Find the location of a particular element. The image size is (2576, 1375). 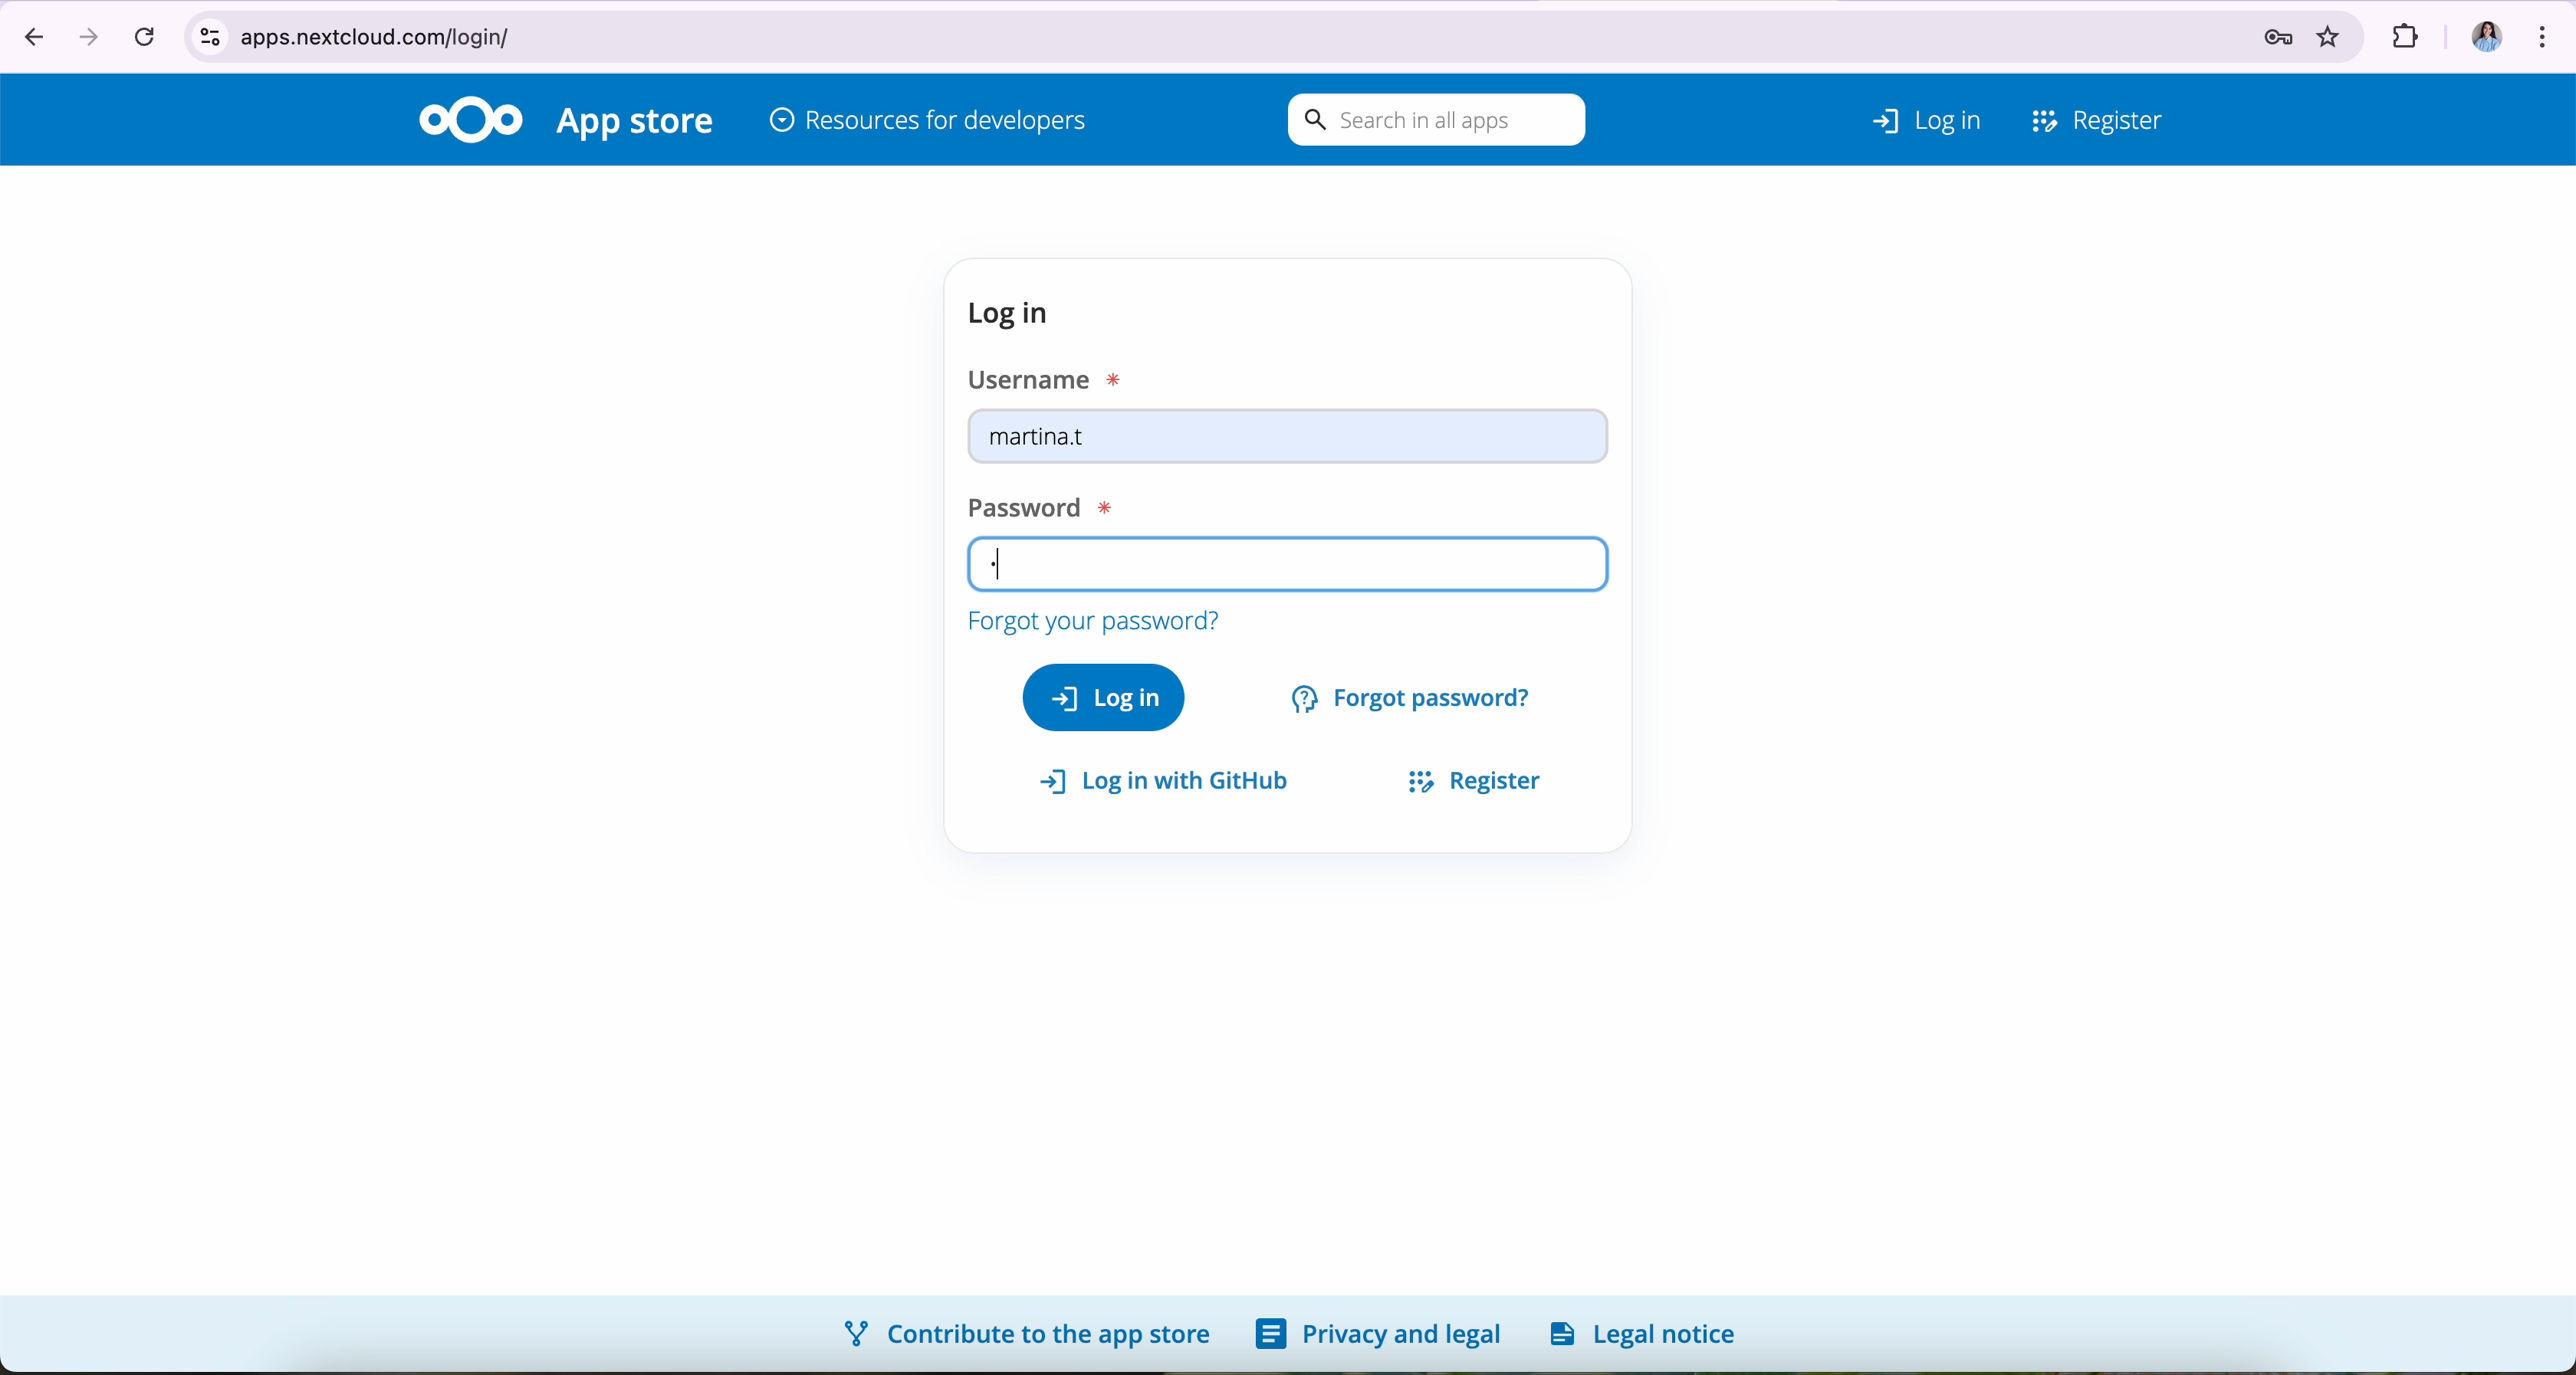

contribute to the app store is located at coordinates (1024, 1332).